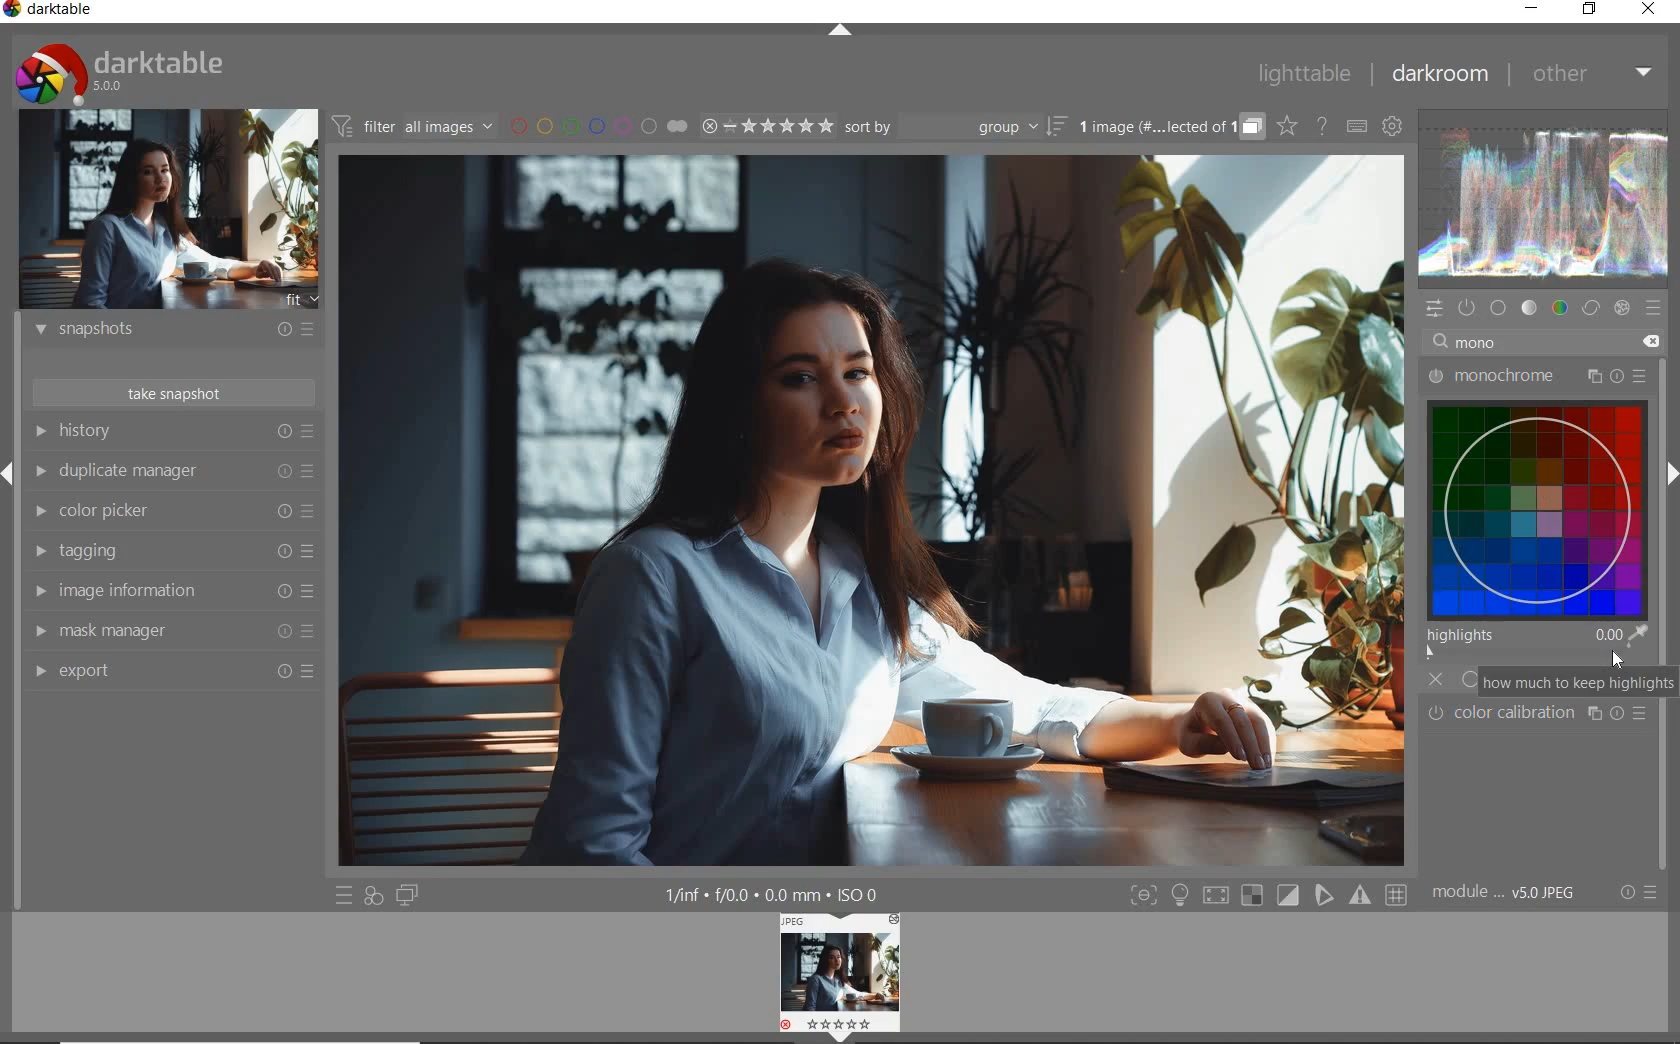 The image size is (1680, 1044). I want to click on export, so click(170, 672).